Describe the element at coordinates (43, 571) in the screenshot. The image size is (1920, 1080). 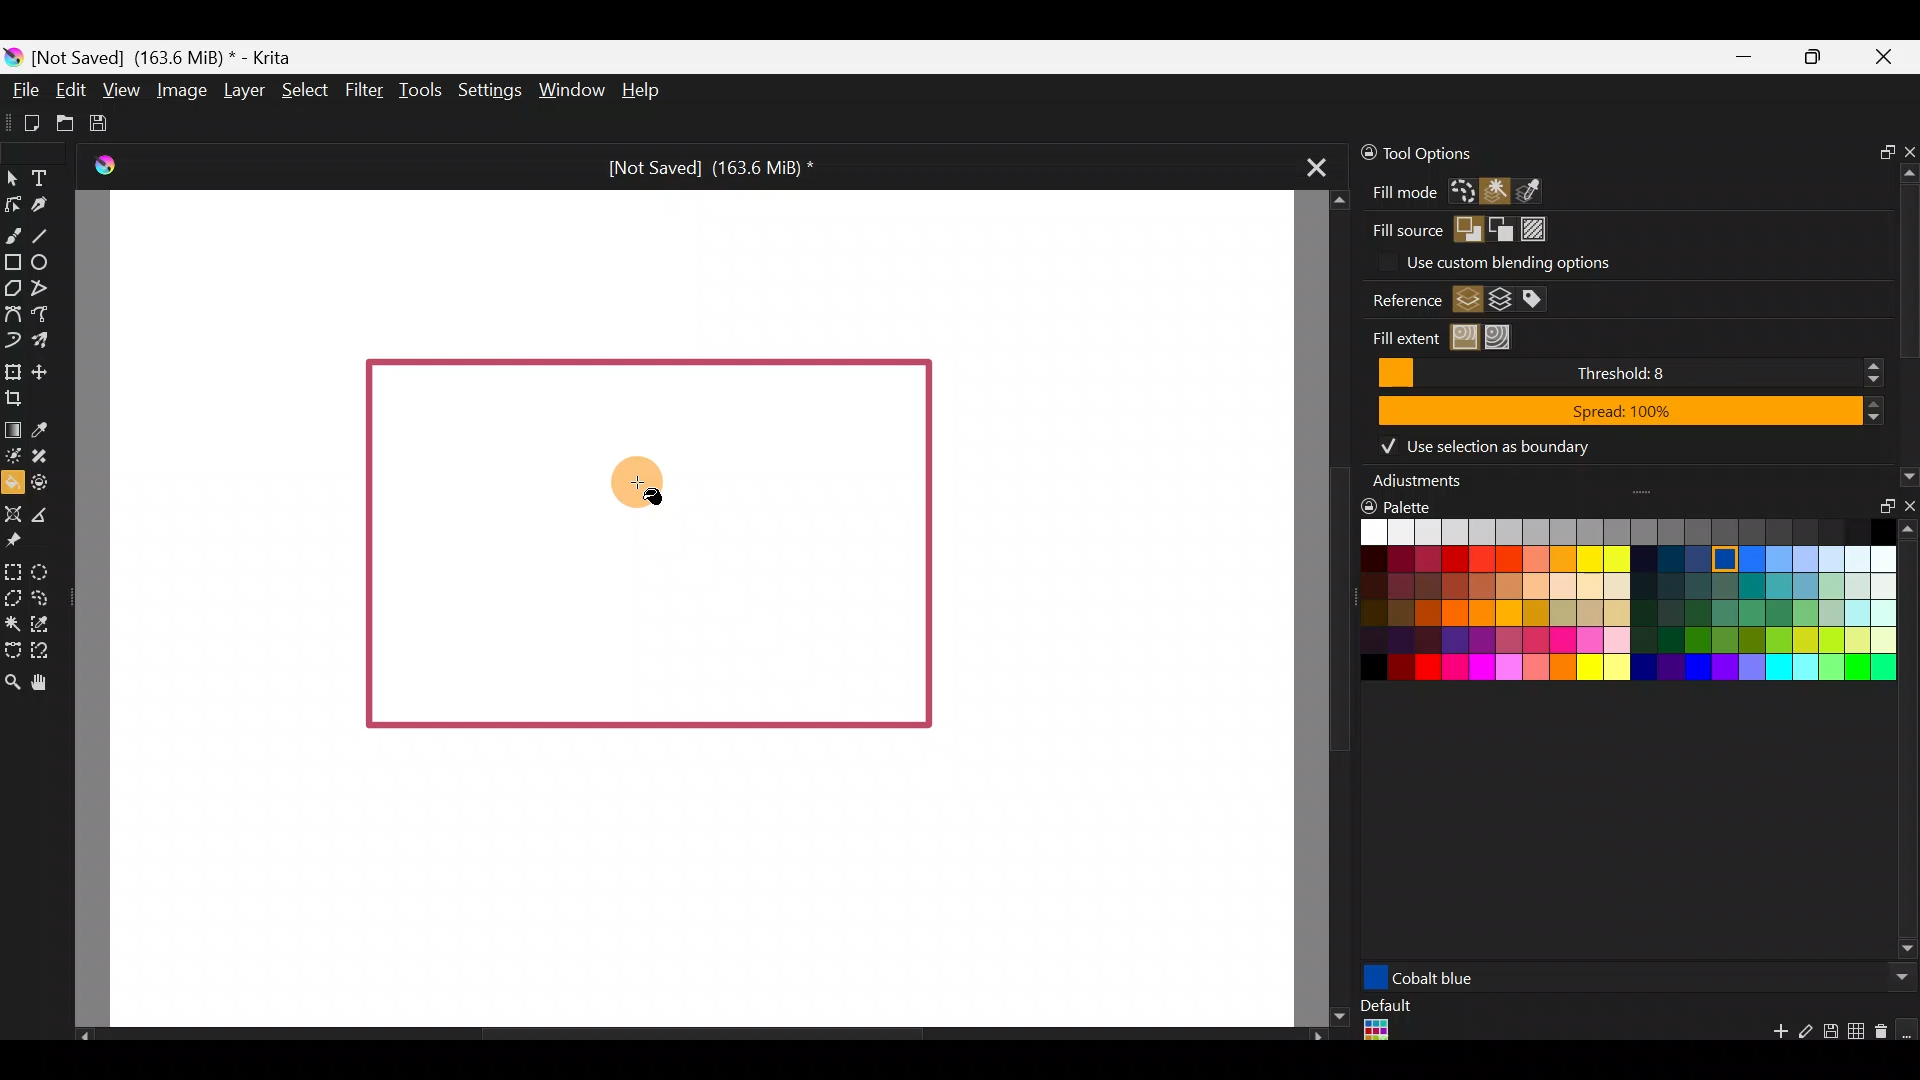
I see `Elliptical selection tool` at that location.